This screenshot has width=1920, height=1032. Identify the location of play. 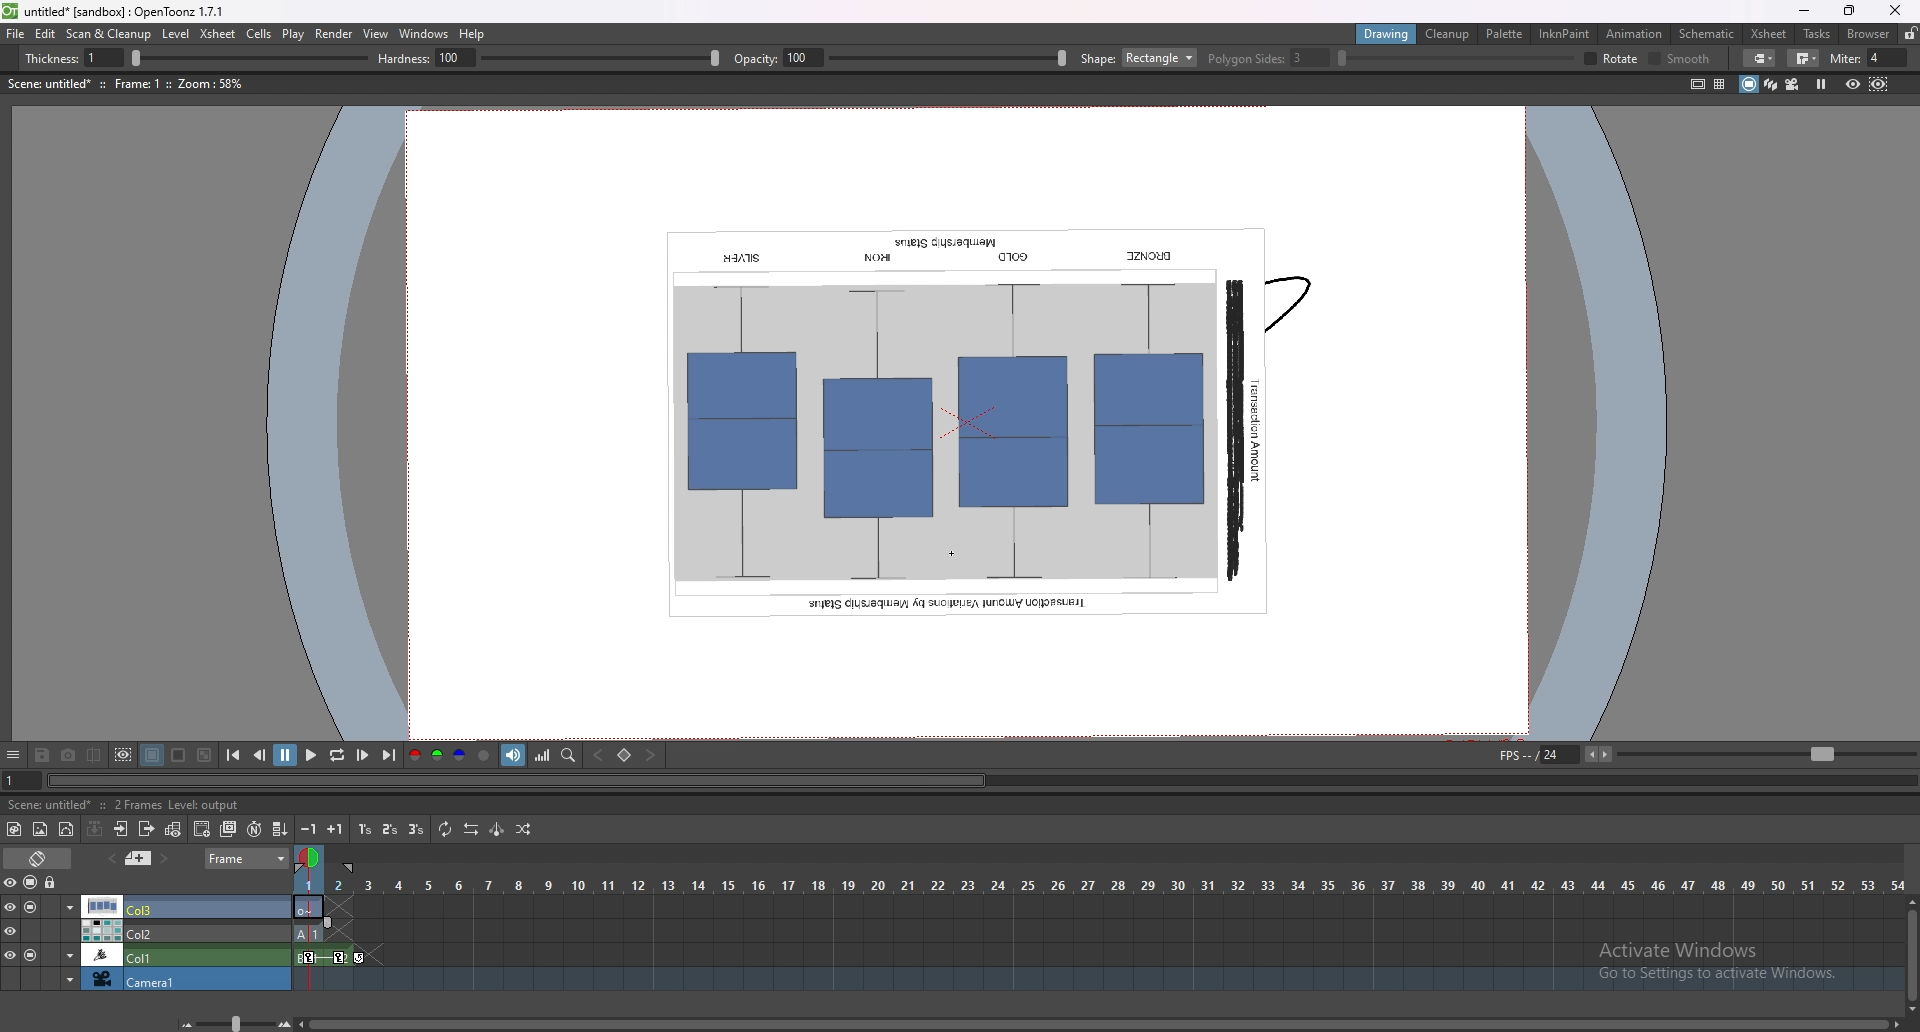
(313, 754).